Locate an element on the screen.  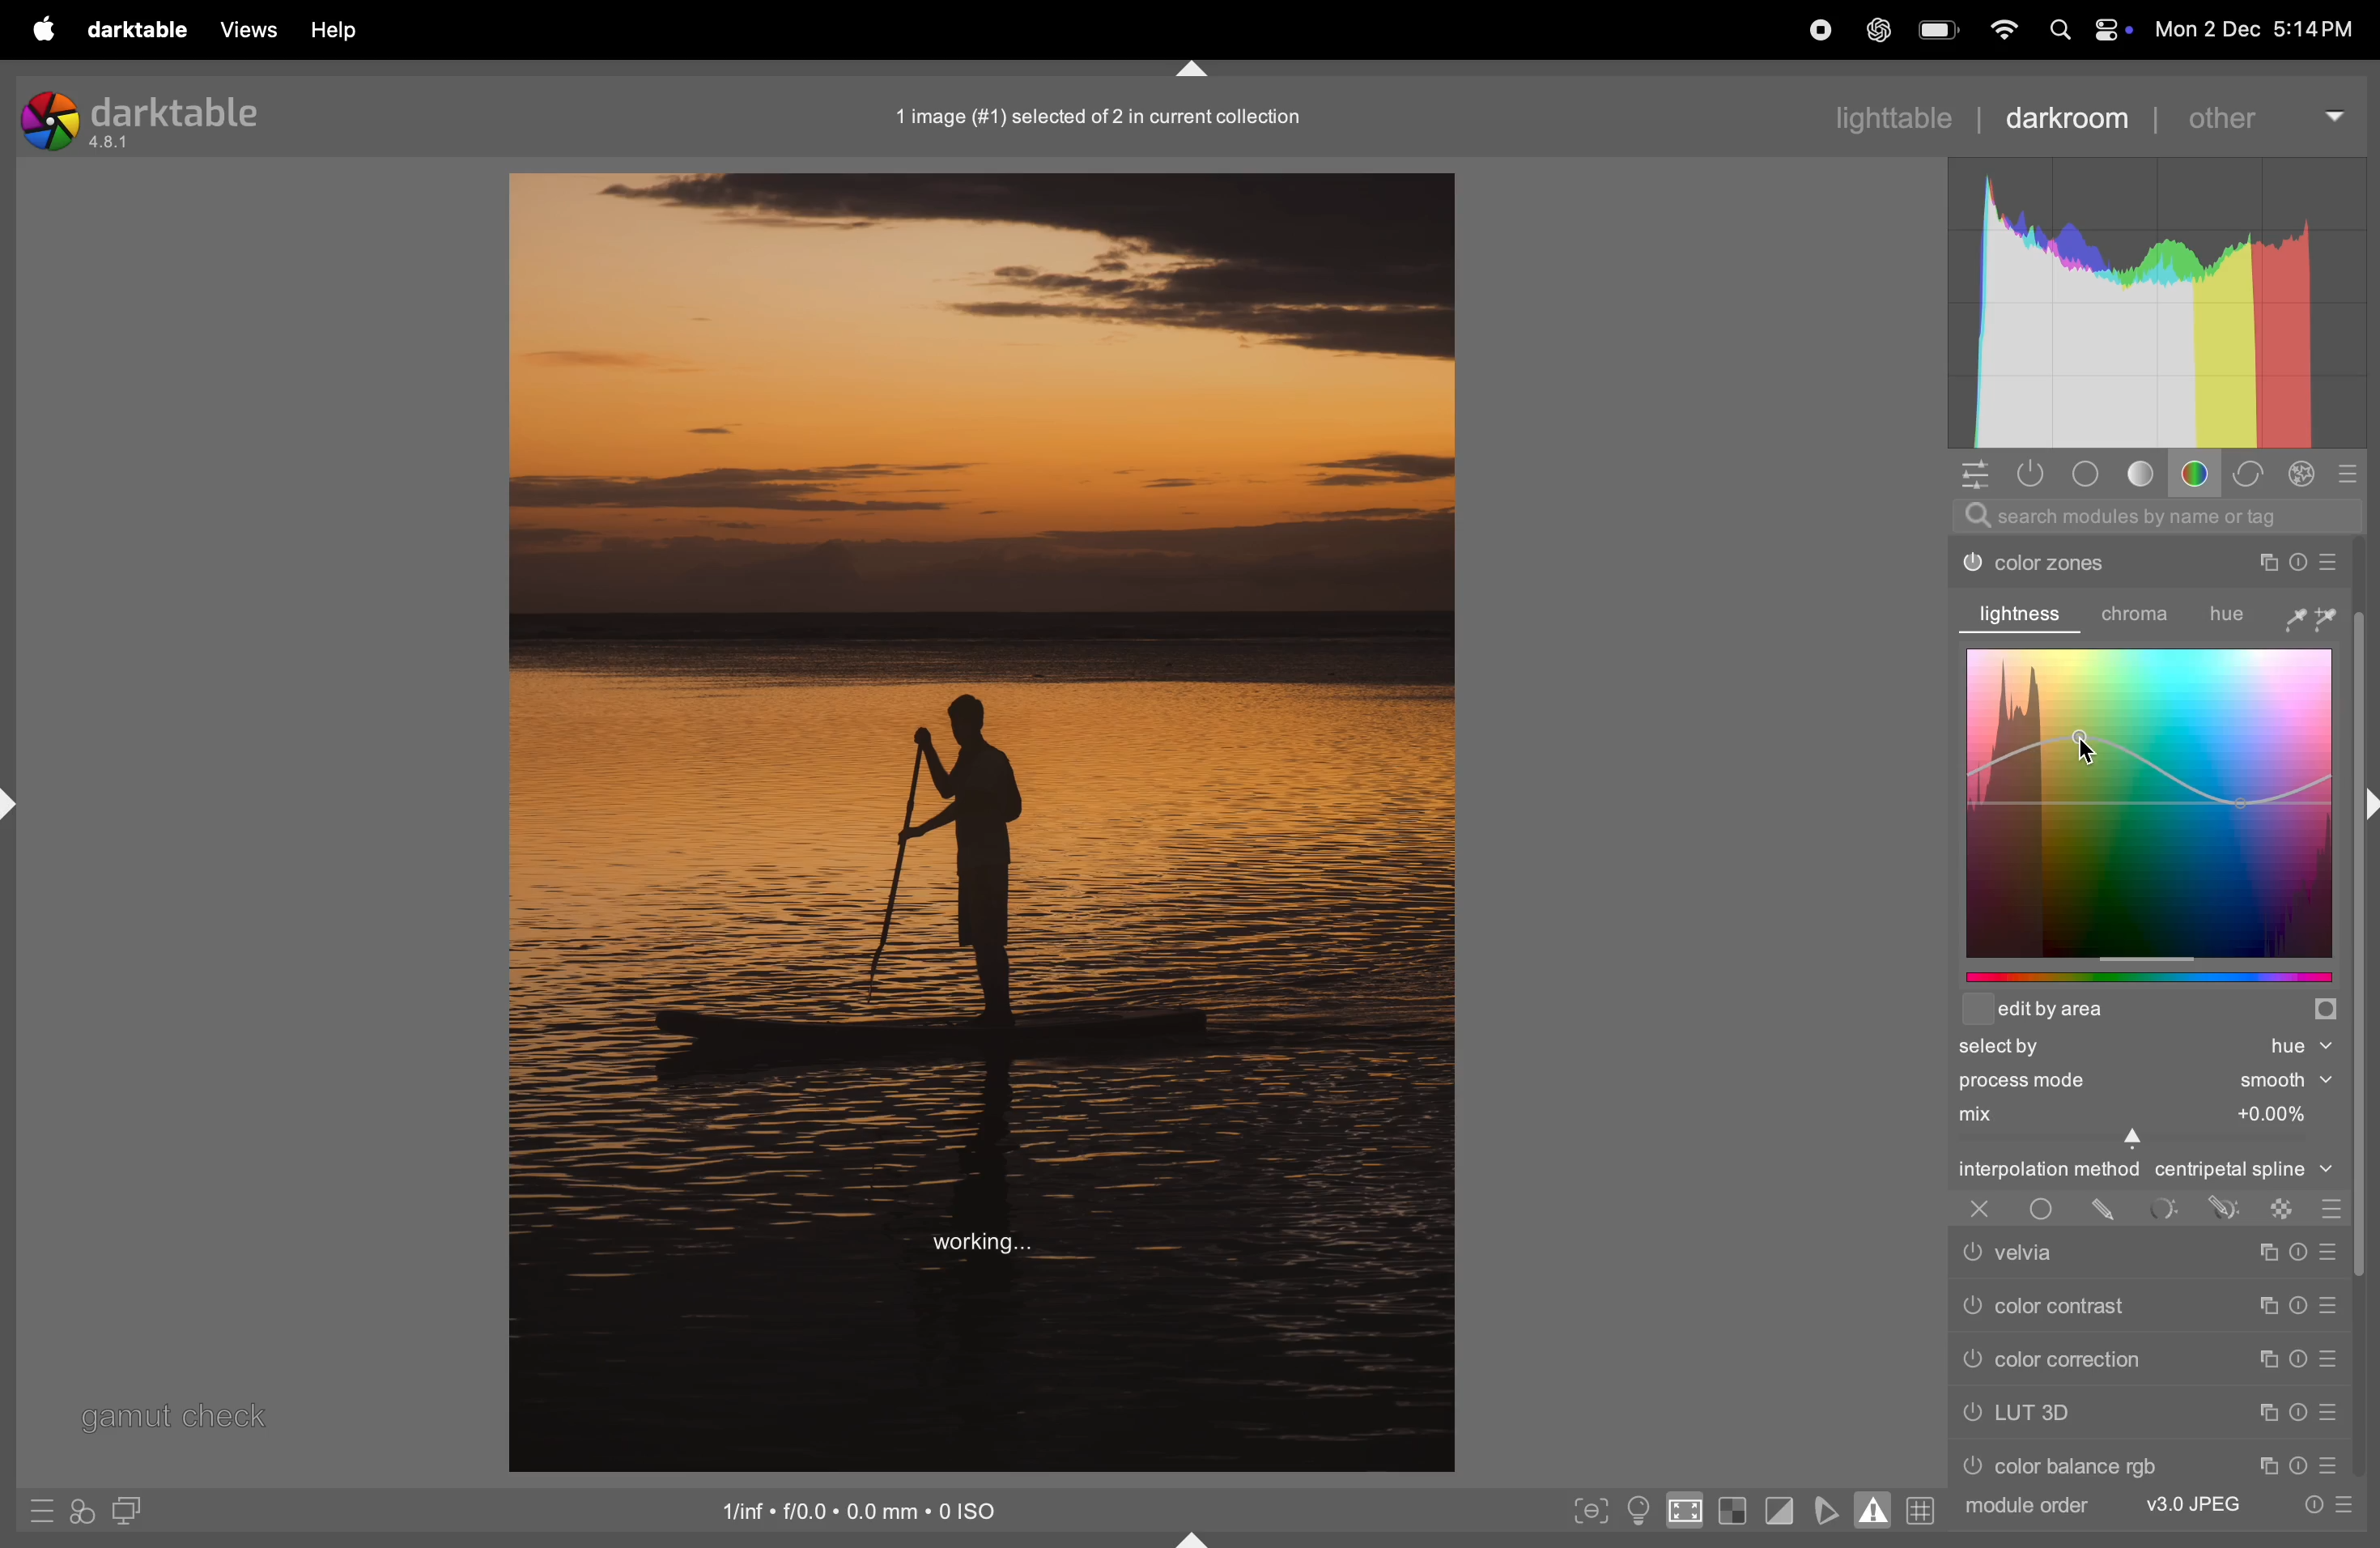
Cursor is located at coordinates (2137, 1140).